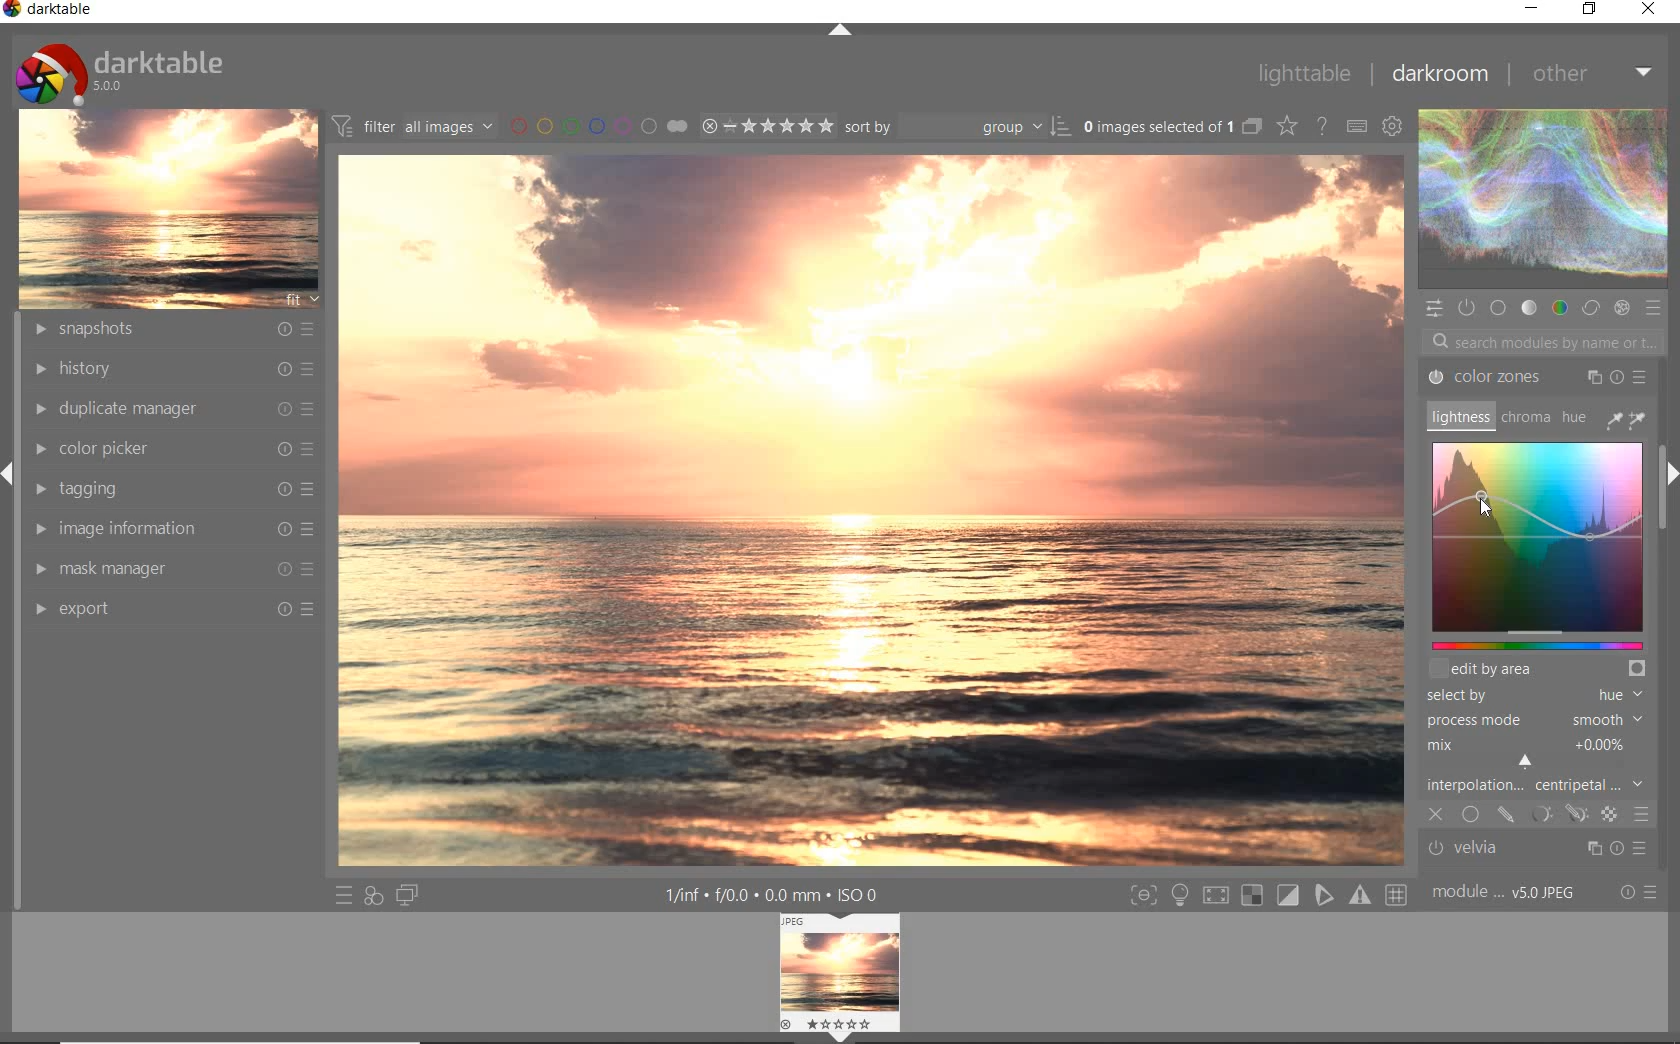 The width and height of the screenshot is (1680, 1044). What do you see at coordinates (171, 487) in the screenshot?
I see `TAGGING` at bounding box center [171, 487].